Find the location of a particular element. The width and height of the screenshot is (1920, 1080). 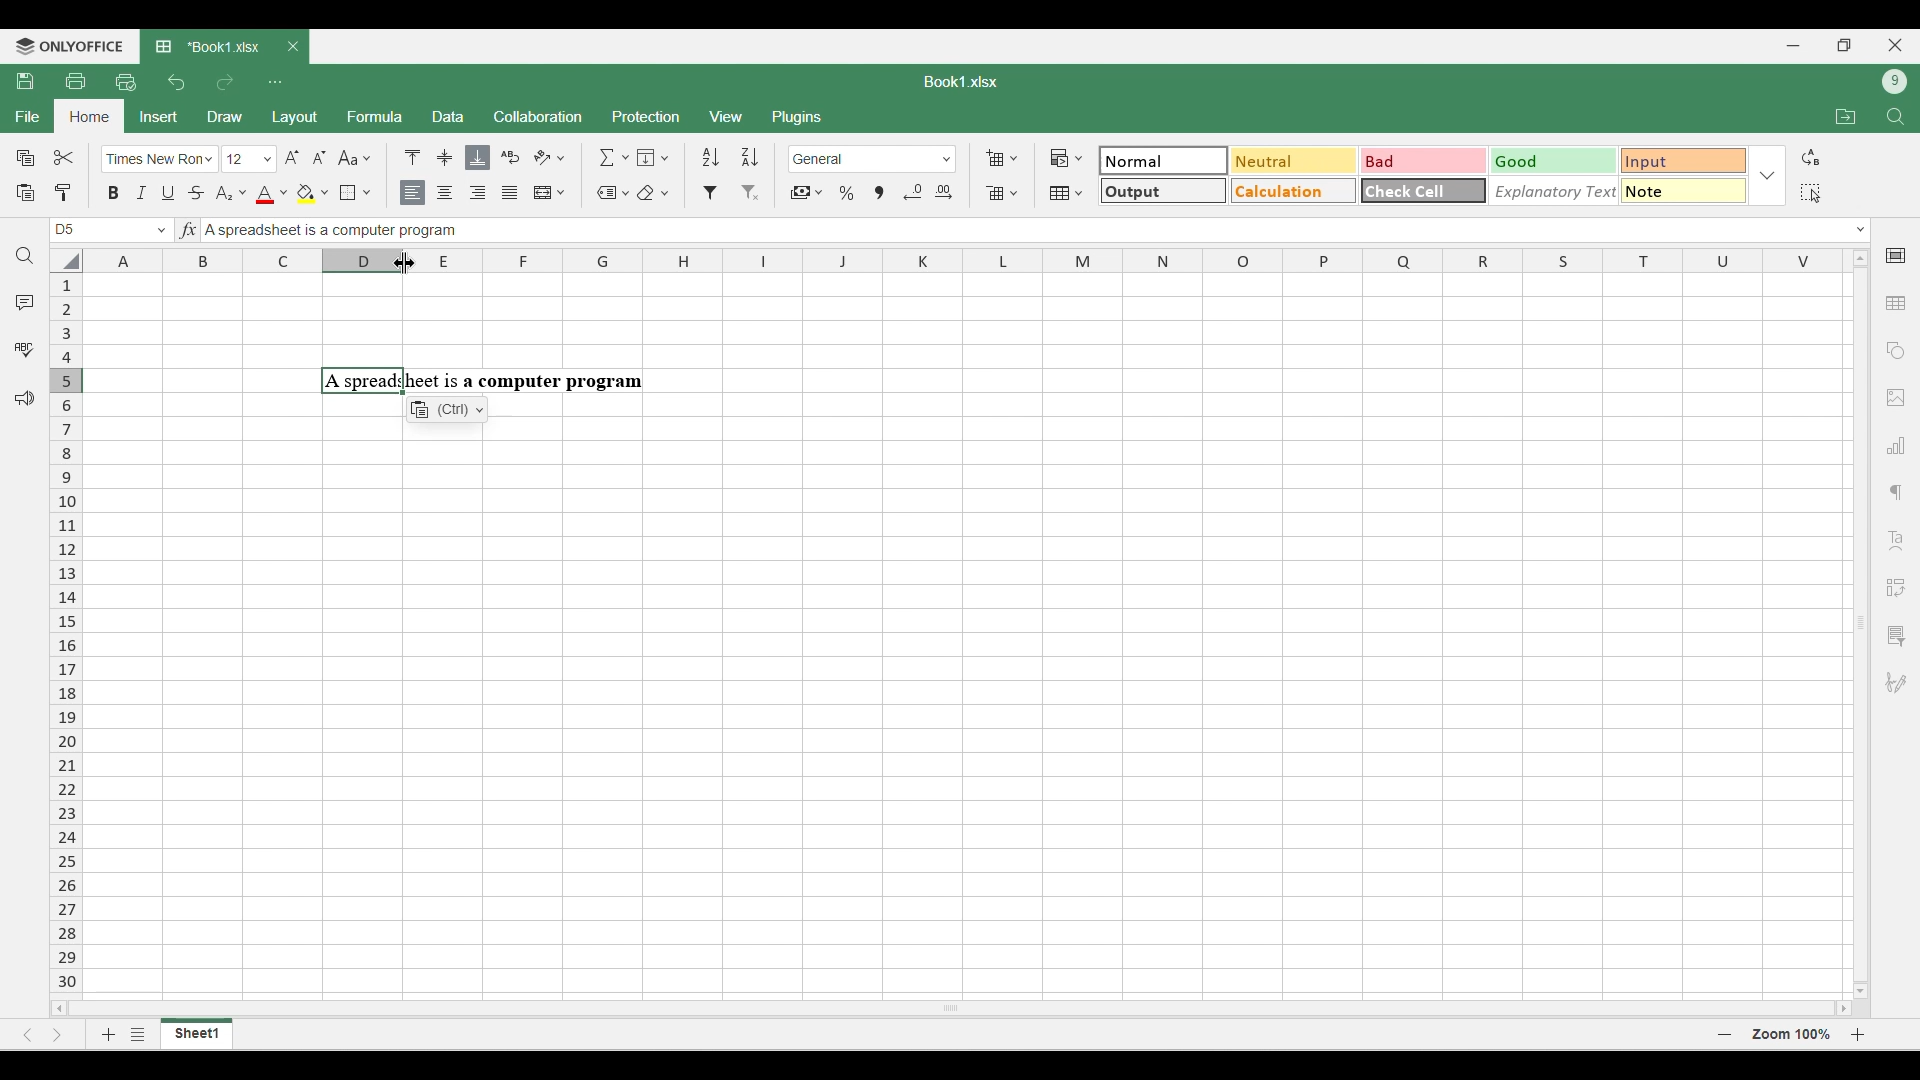

Zoom out is located at coordinates (1725, 1034).